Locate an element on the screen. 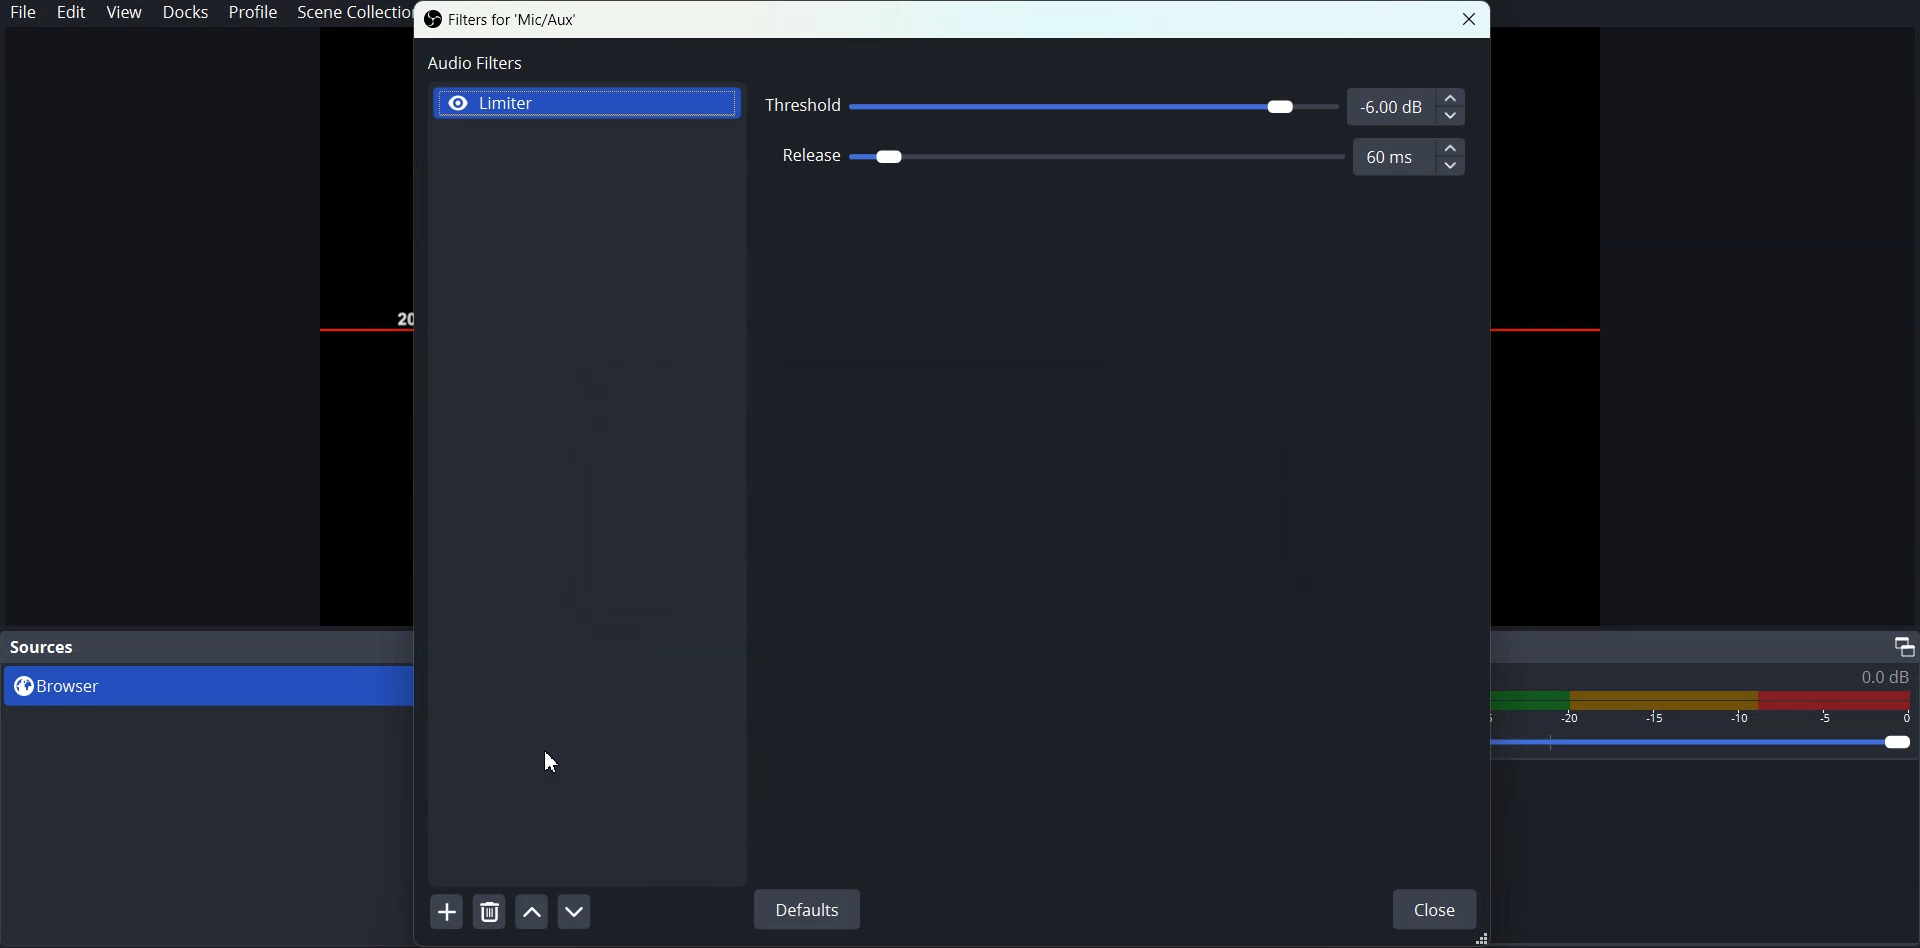 This screenshot has height=948, width=1920. Close is located at coordinates (1472, 19).